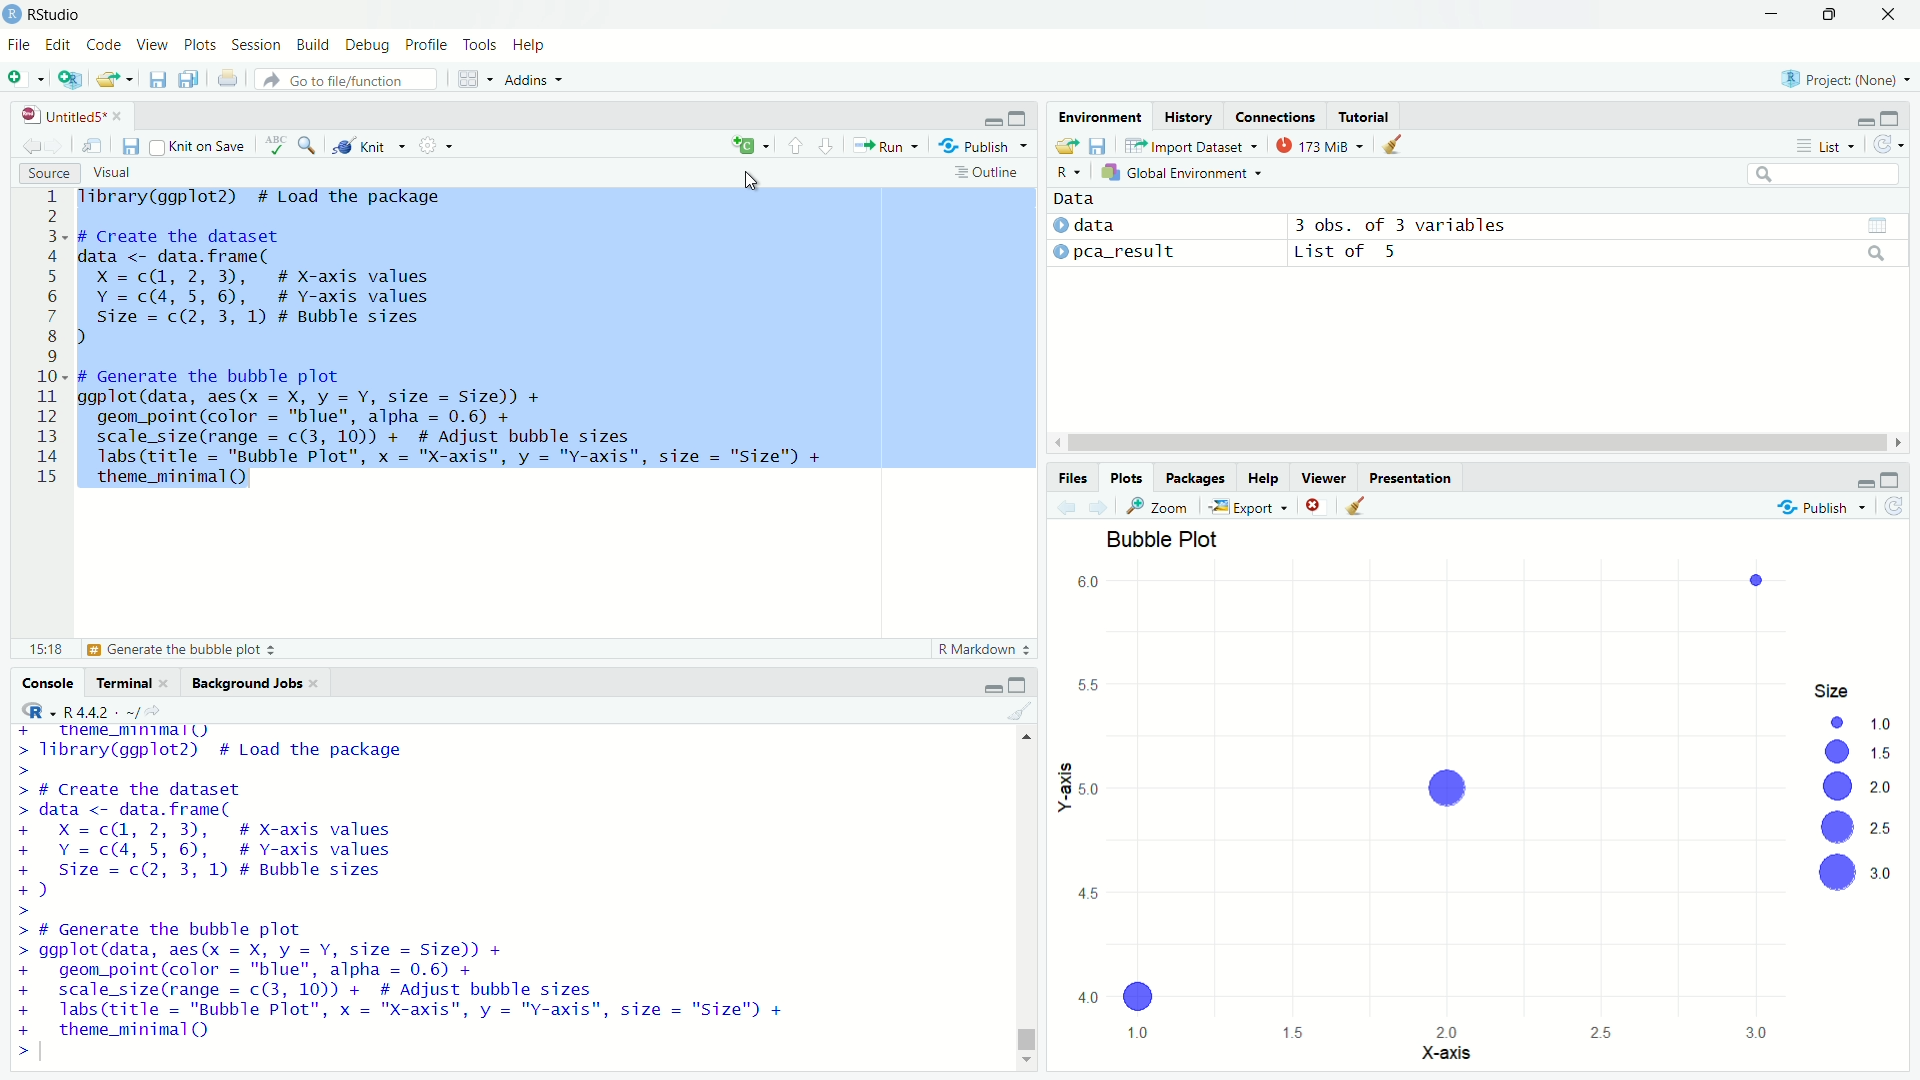 The height and width of the screenshot is (1080, 1920). I want to click on untitled 5, so click(67, 116).